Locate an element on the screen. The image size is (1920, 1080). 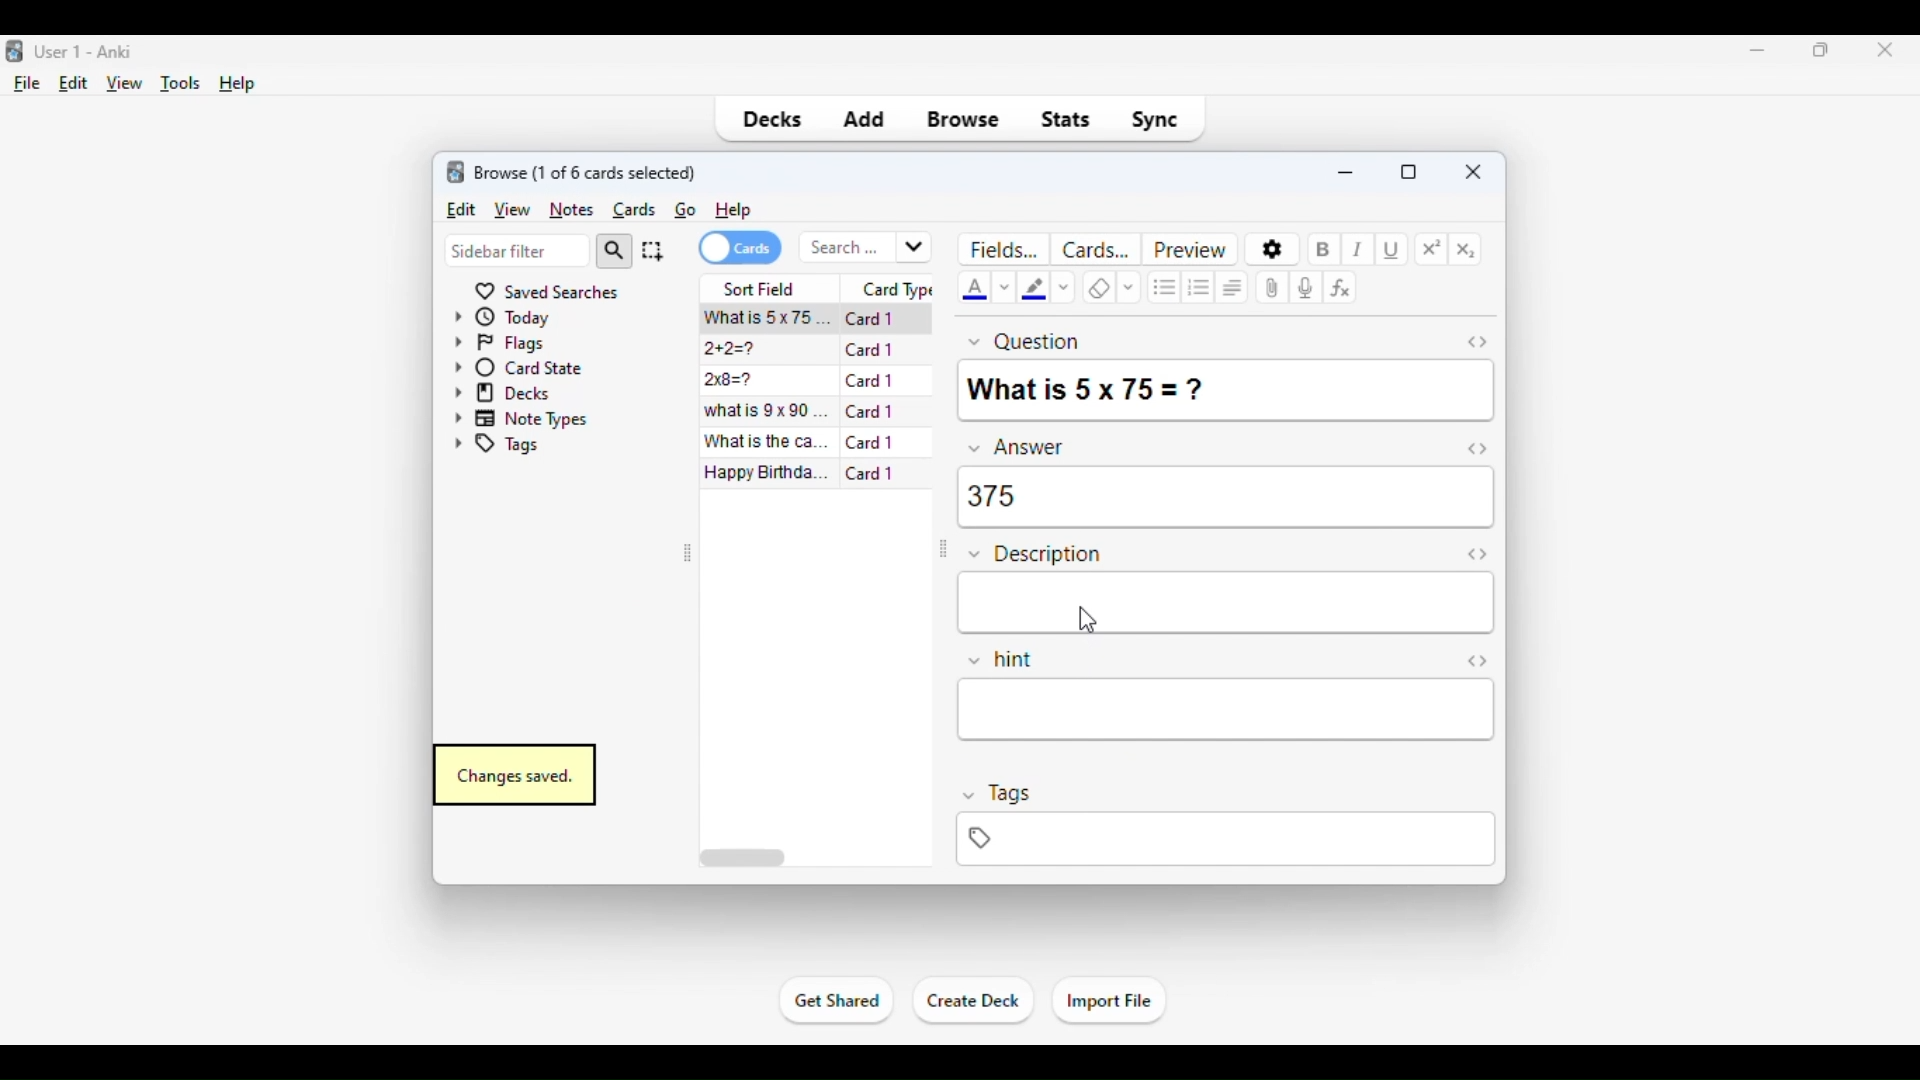
toggle HTML editor is located at coordinates (1477, 555).